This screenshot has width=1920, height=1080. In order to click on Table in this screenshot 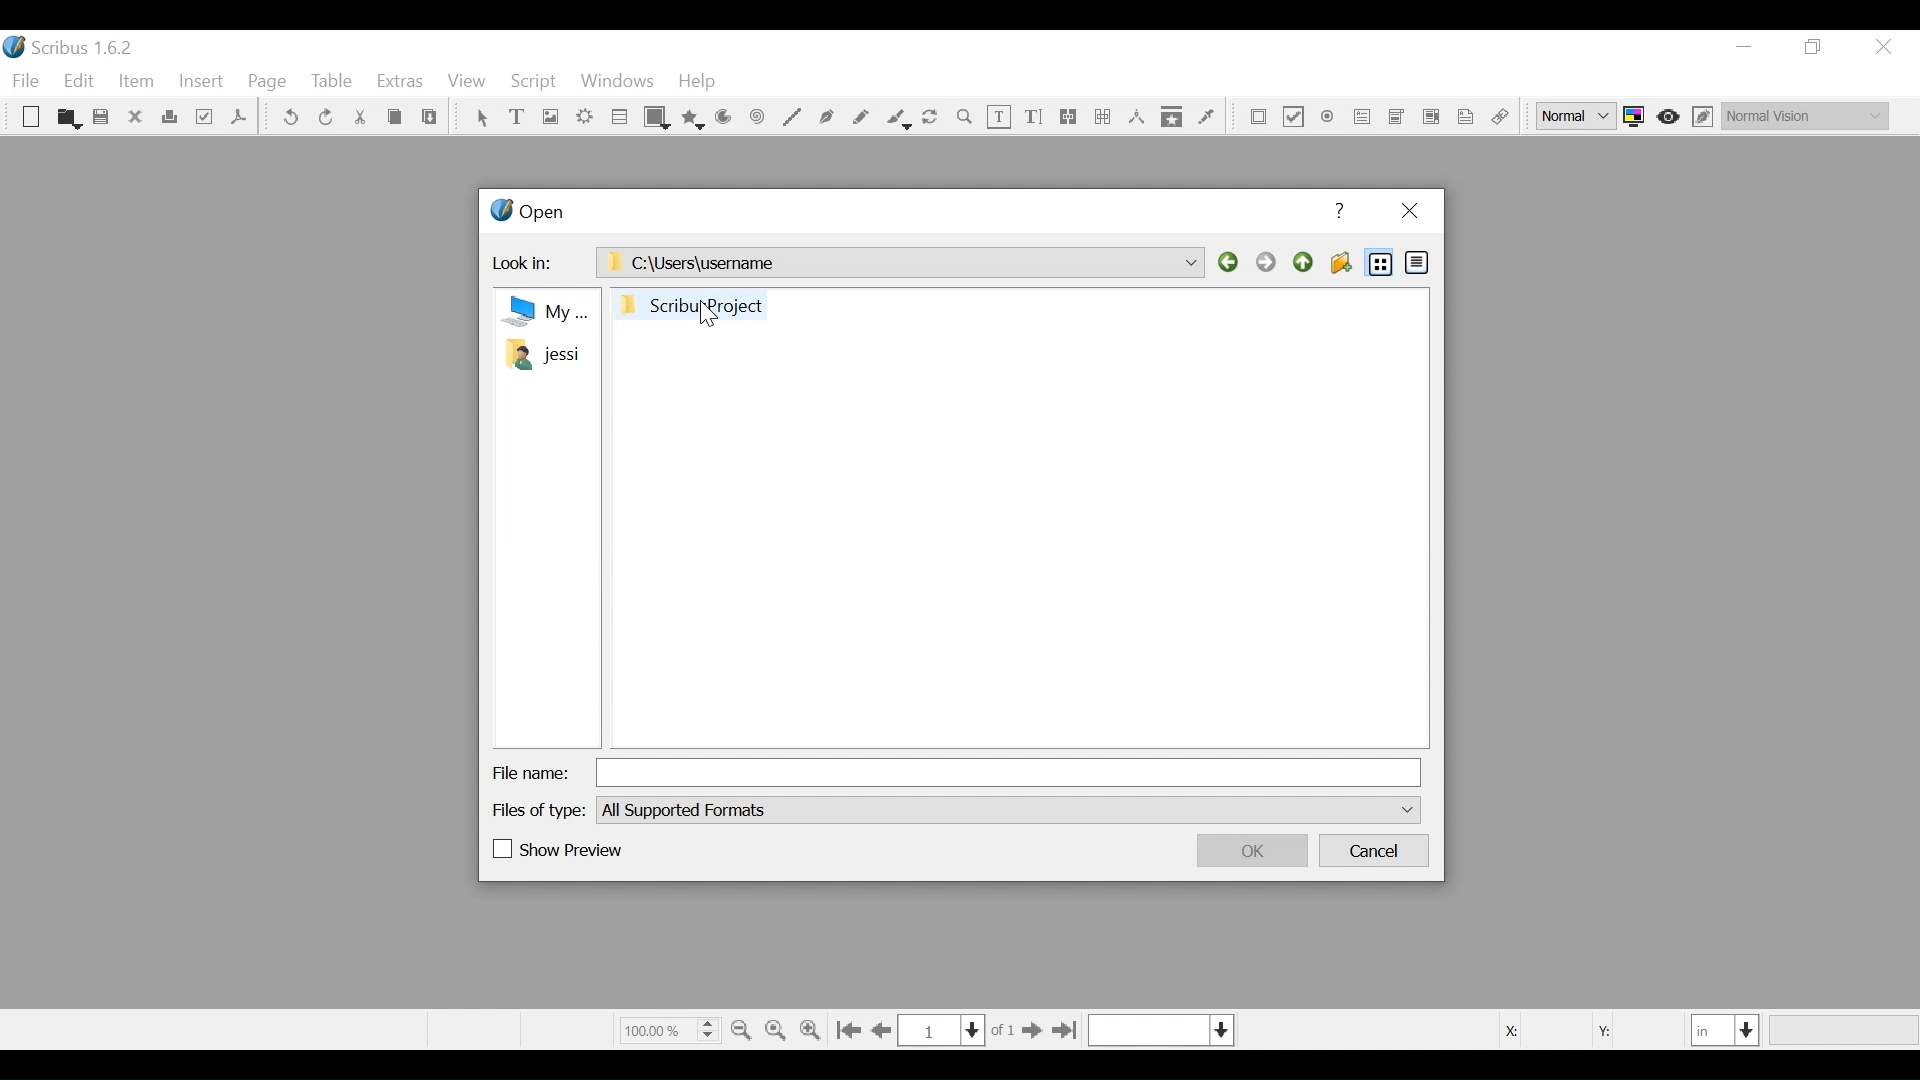, I will do `click(620, 119)`.